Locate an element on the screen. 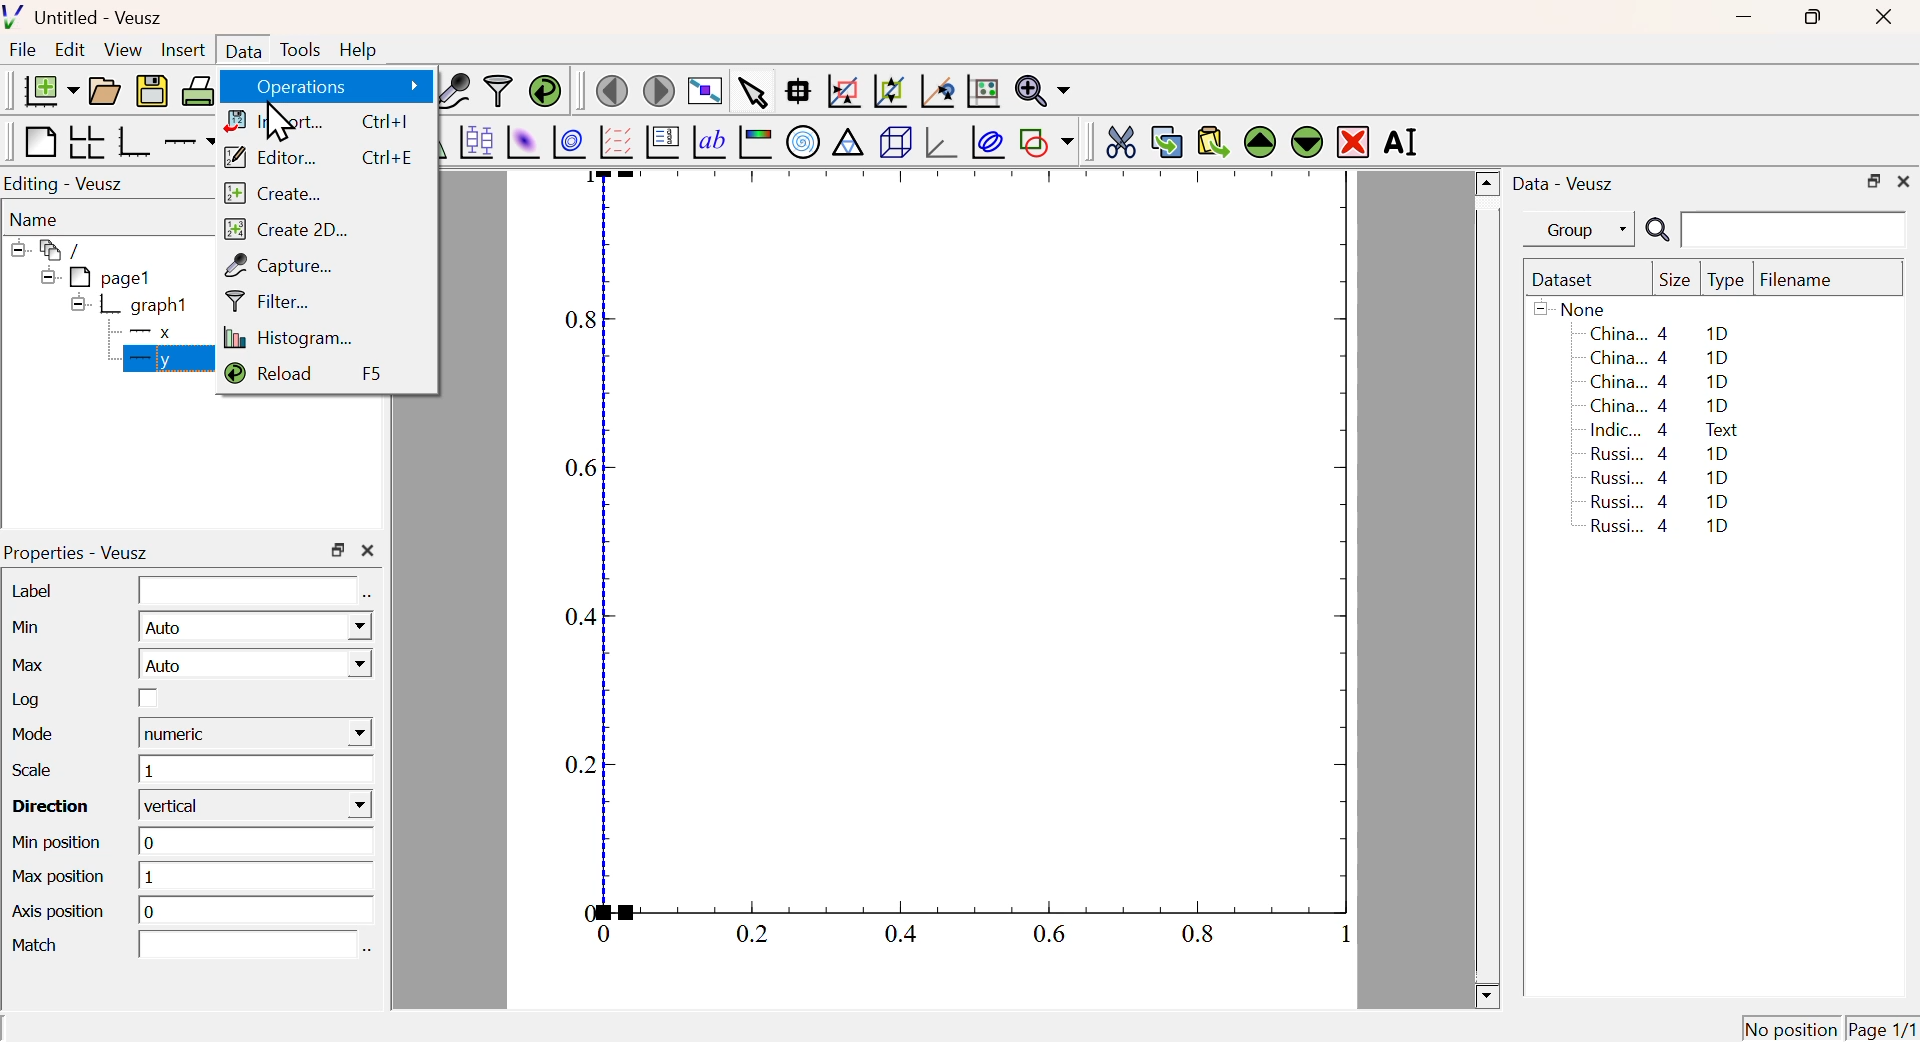  View plot fullscreen is located at coordinates (702, 93).